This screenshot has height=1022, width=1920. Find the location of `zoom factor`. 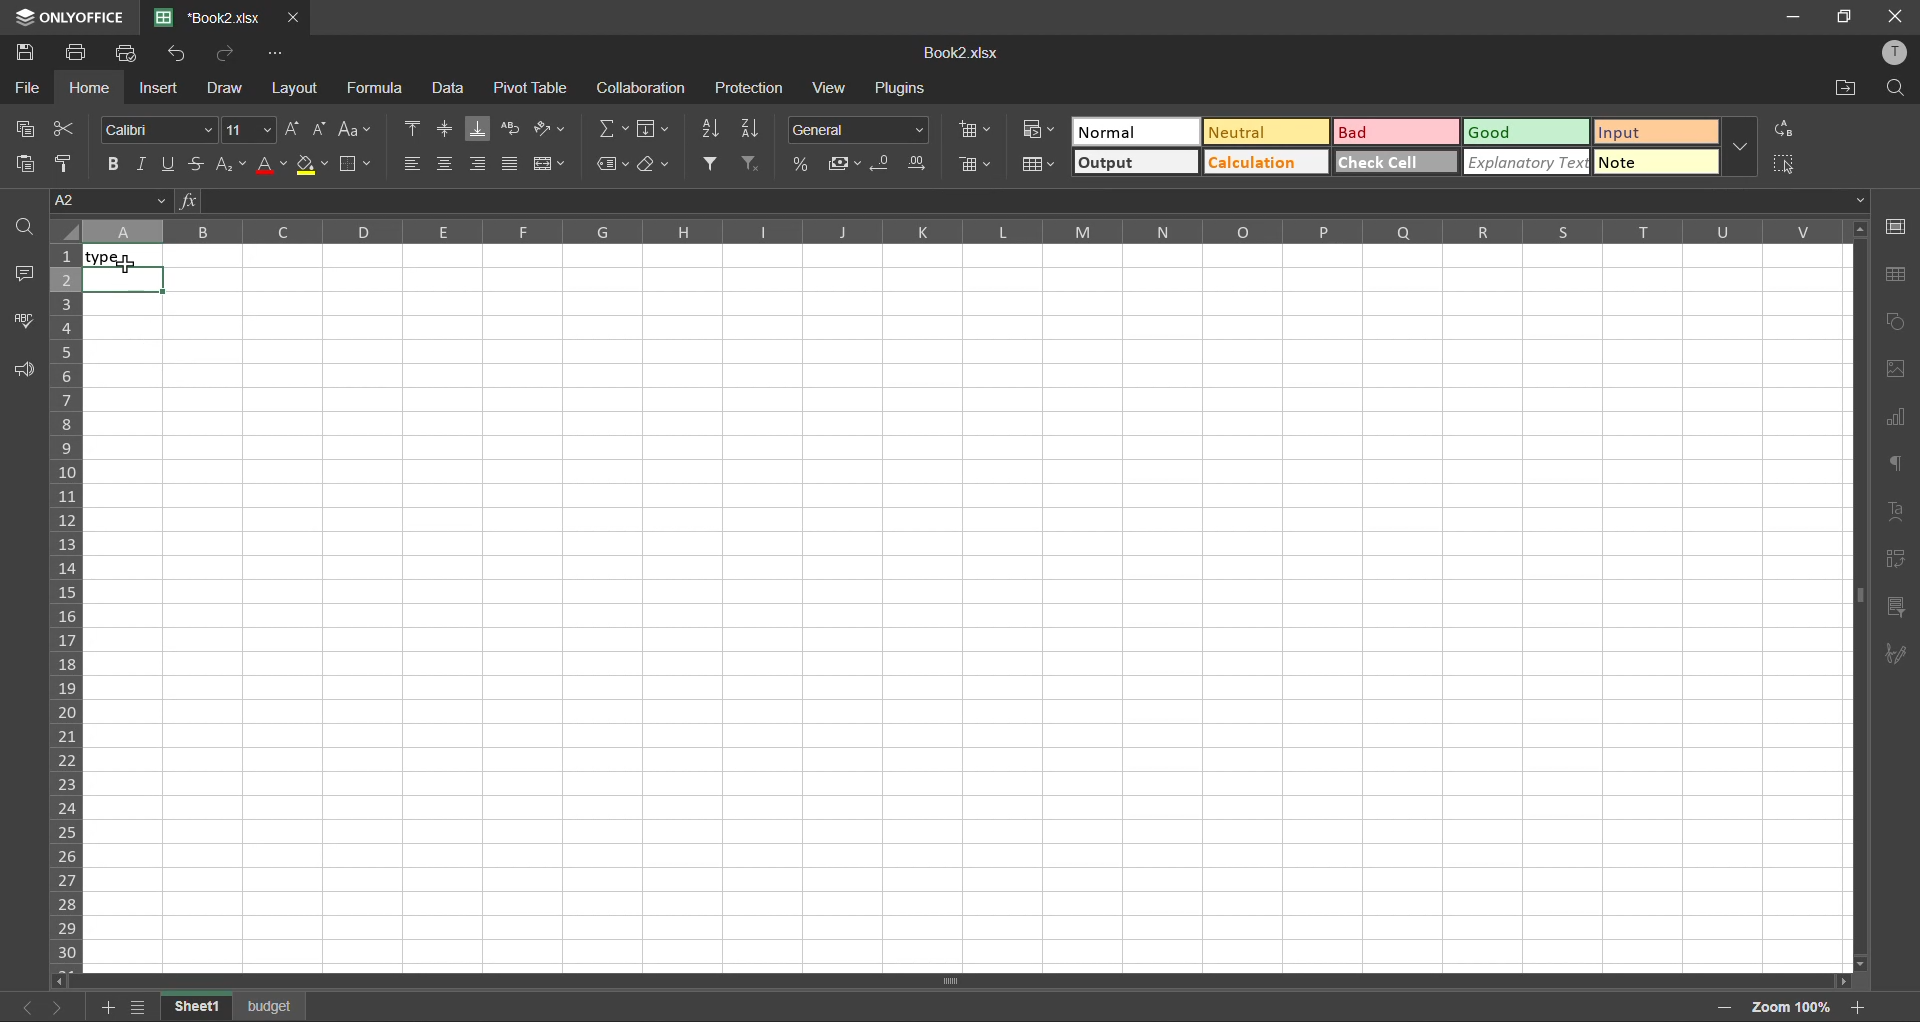

zoom factor is located at coordinates (1794, 1009).